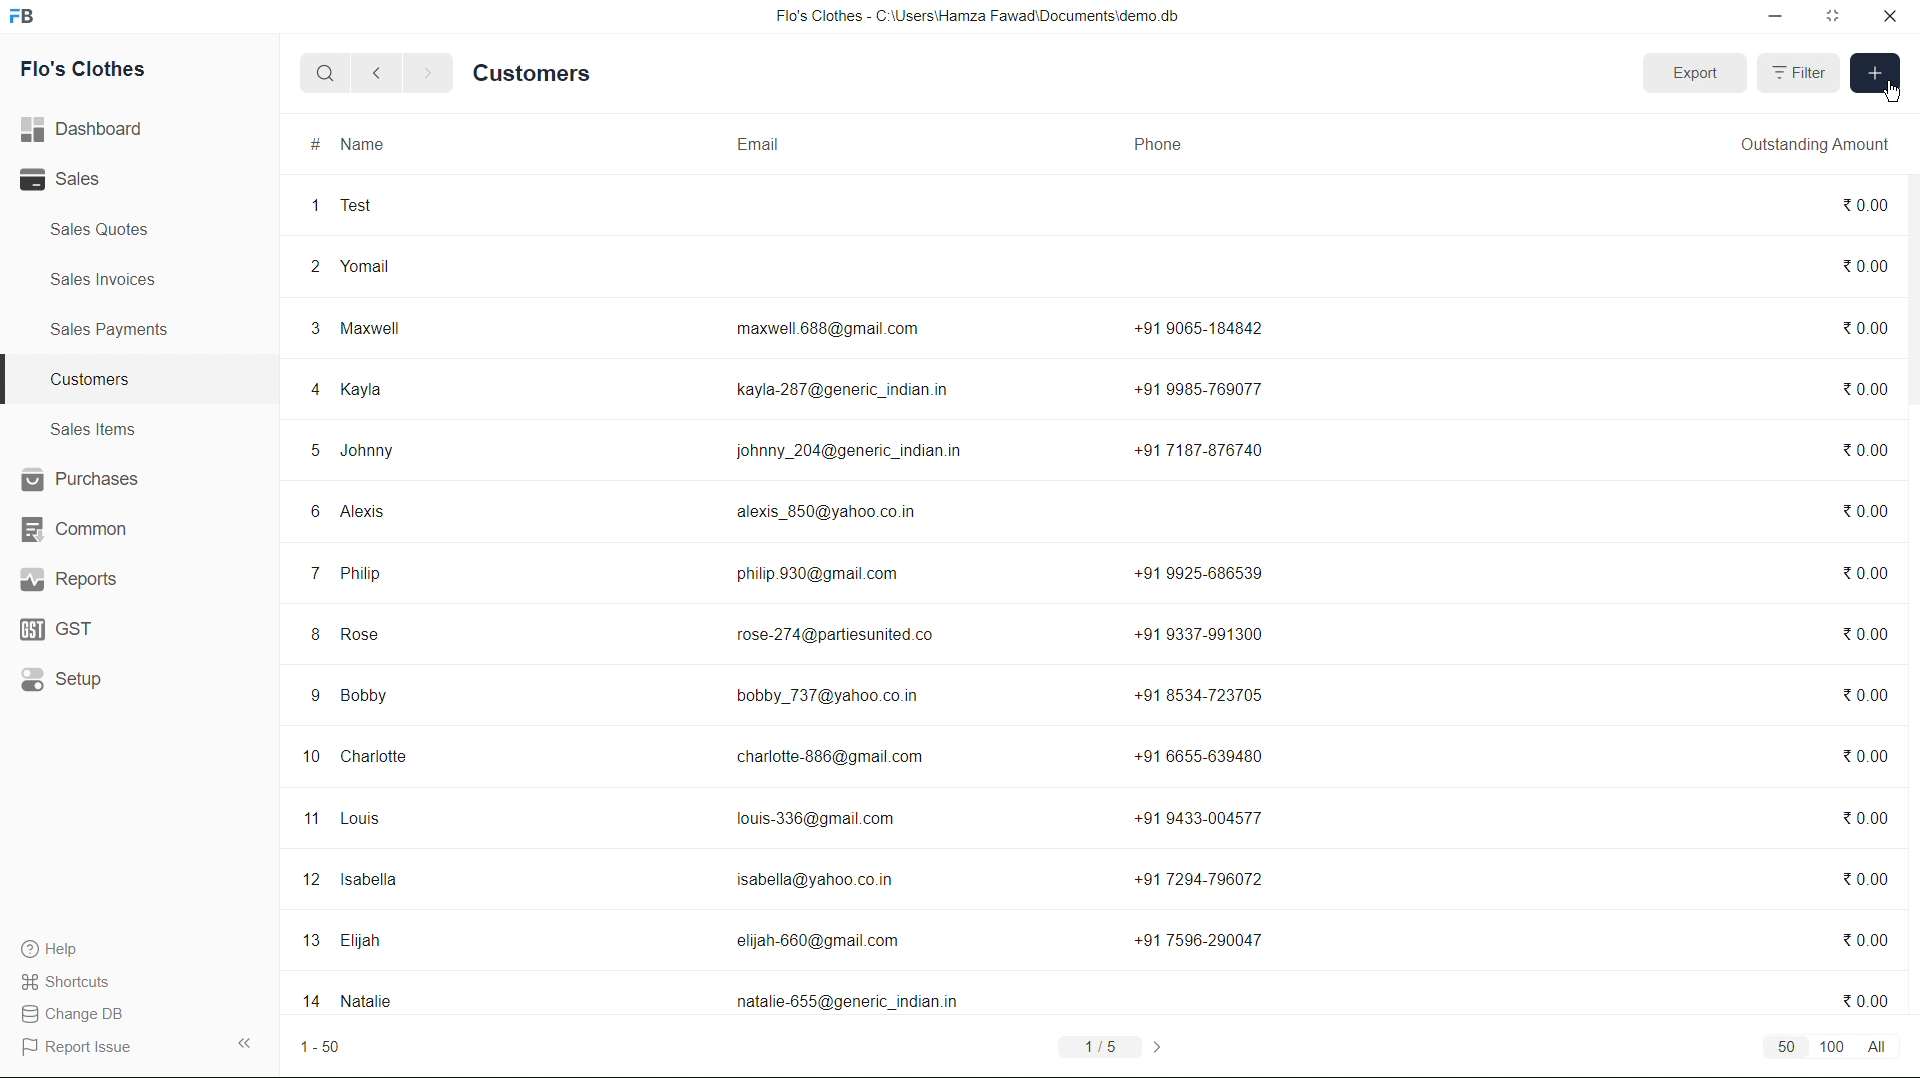 The image size is (1920, 1078). I want to click on Shortcuts, so click(78, 981).